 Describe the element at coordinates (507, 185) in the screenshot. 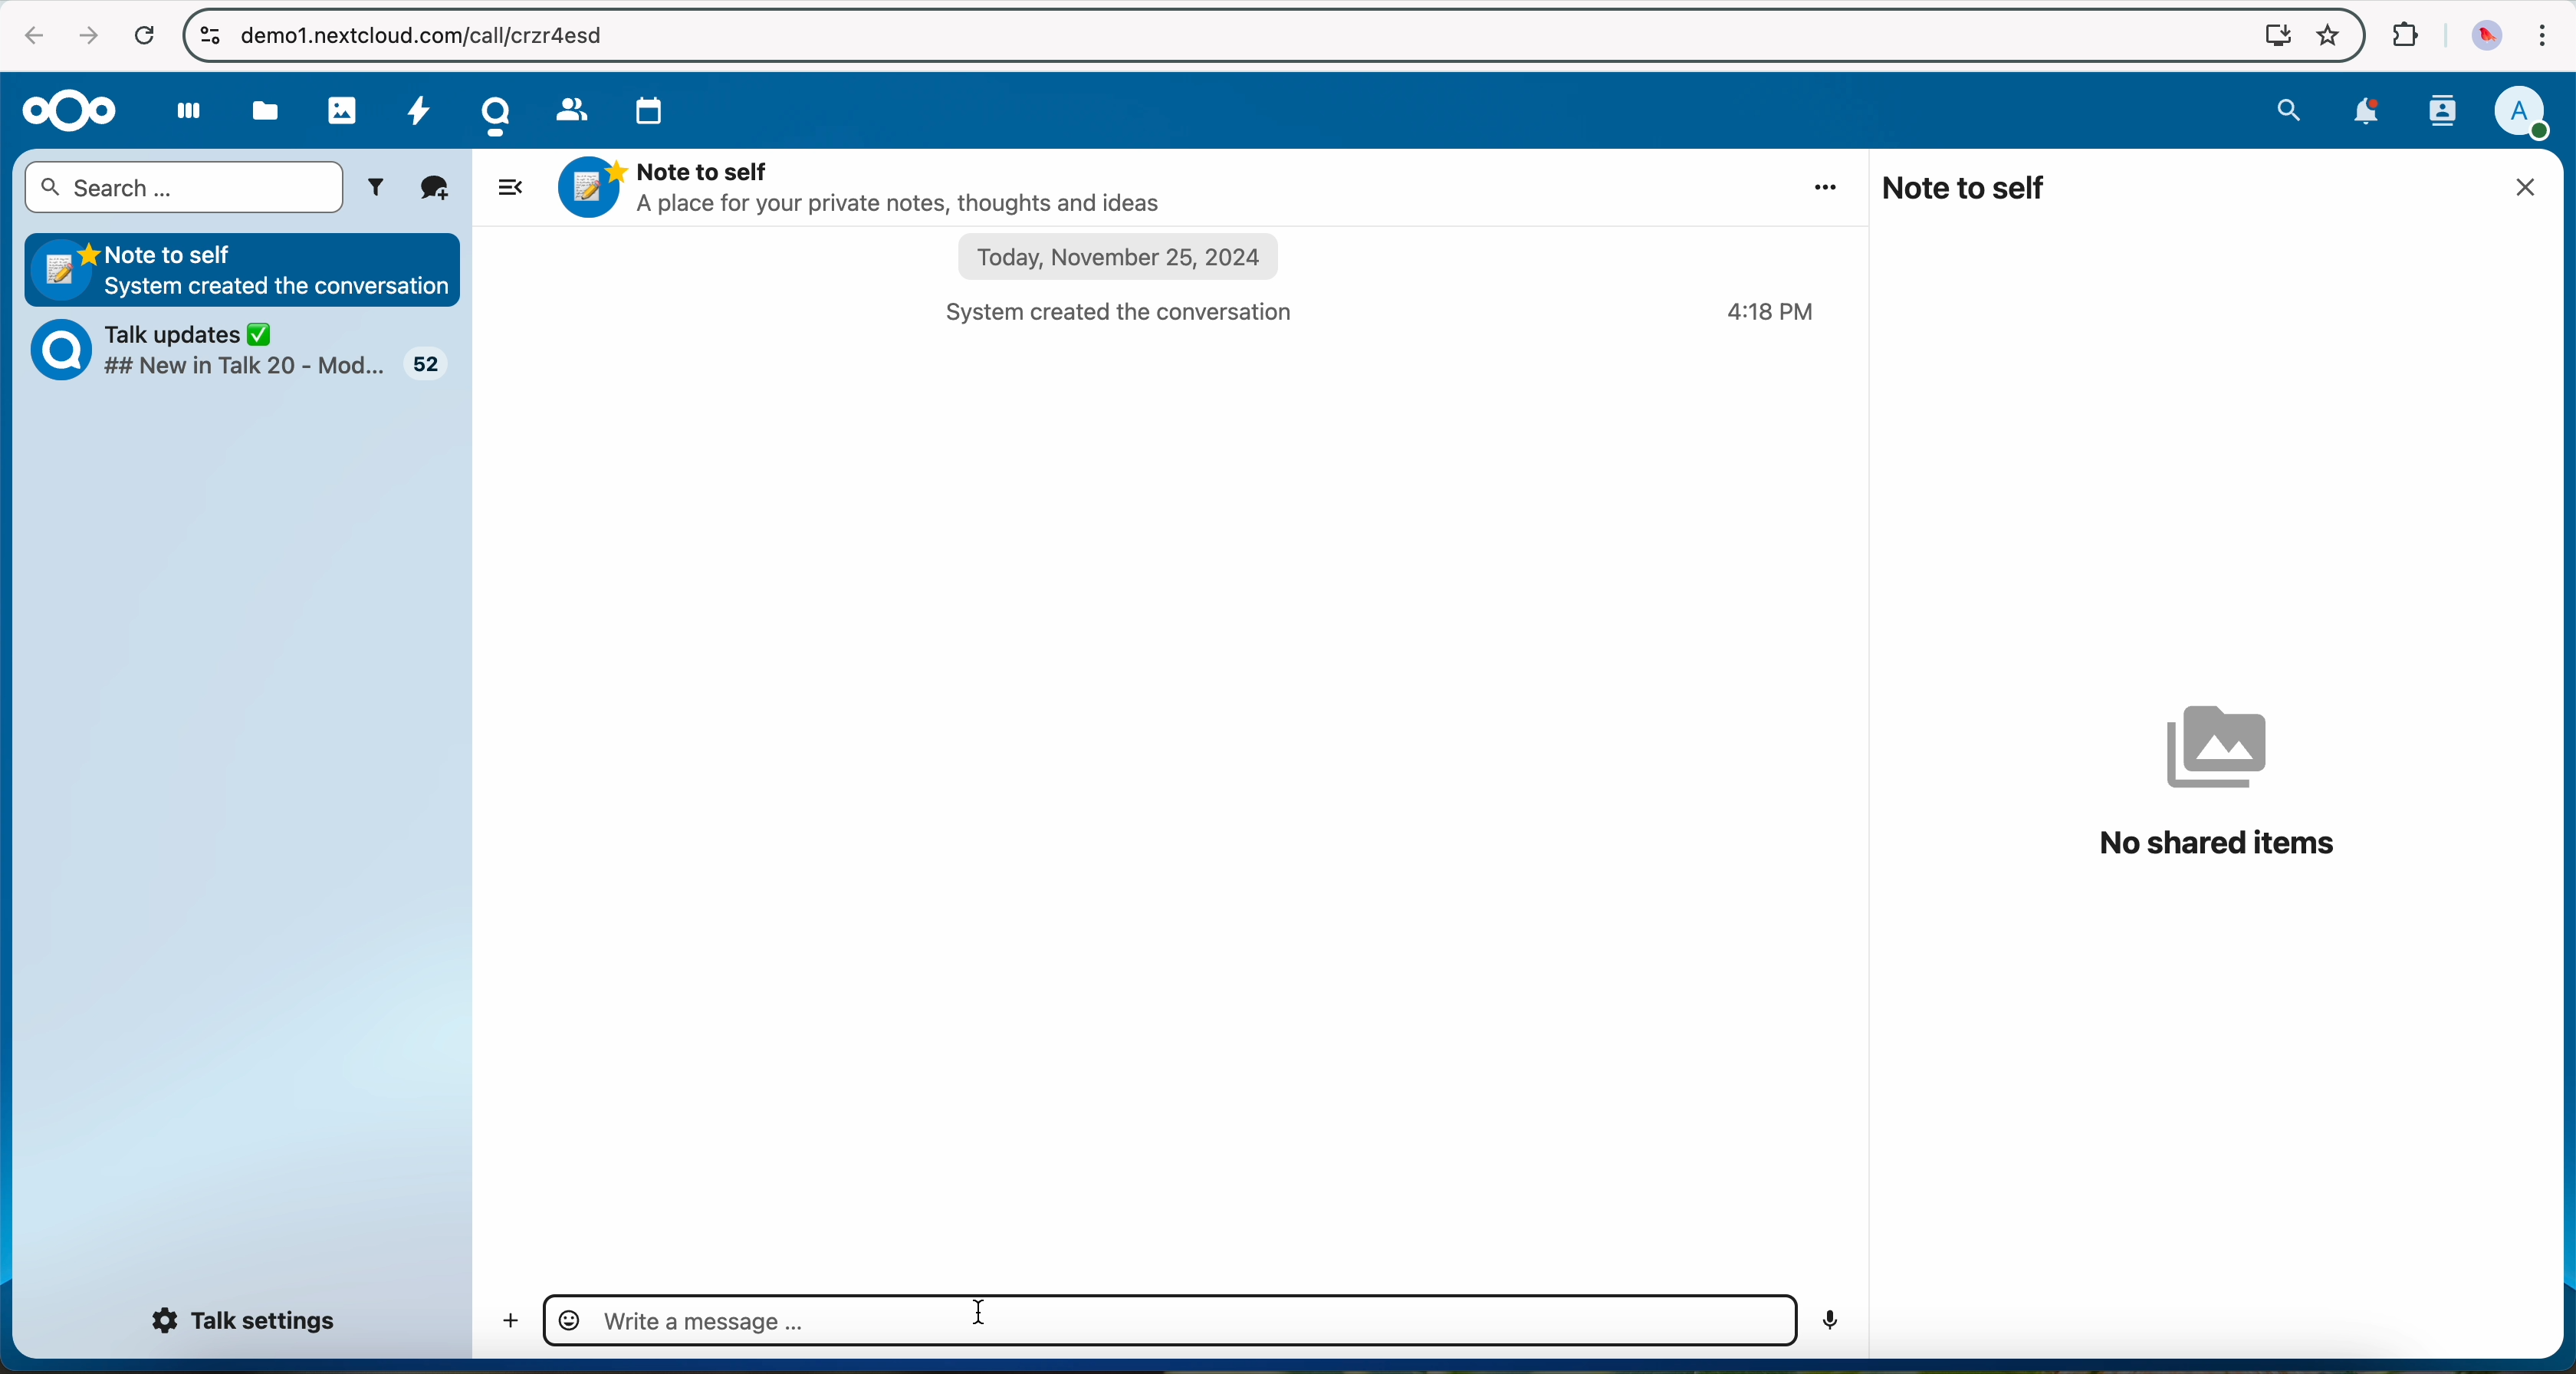

I see `hide side bar` at that location.